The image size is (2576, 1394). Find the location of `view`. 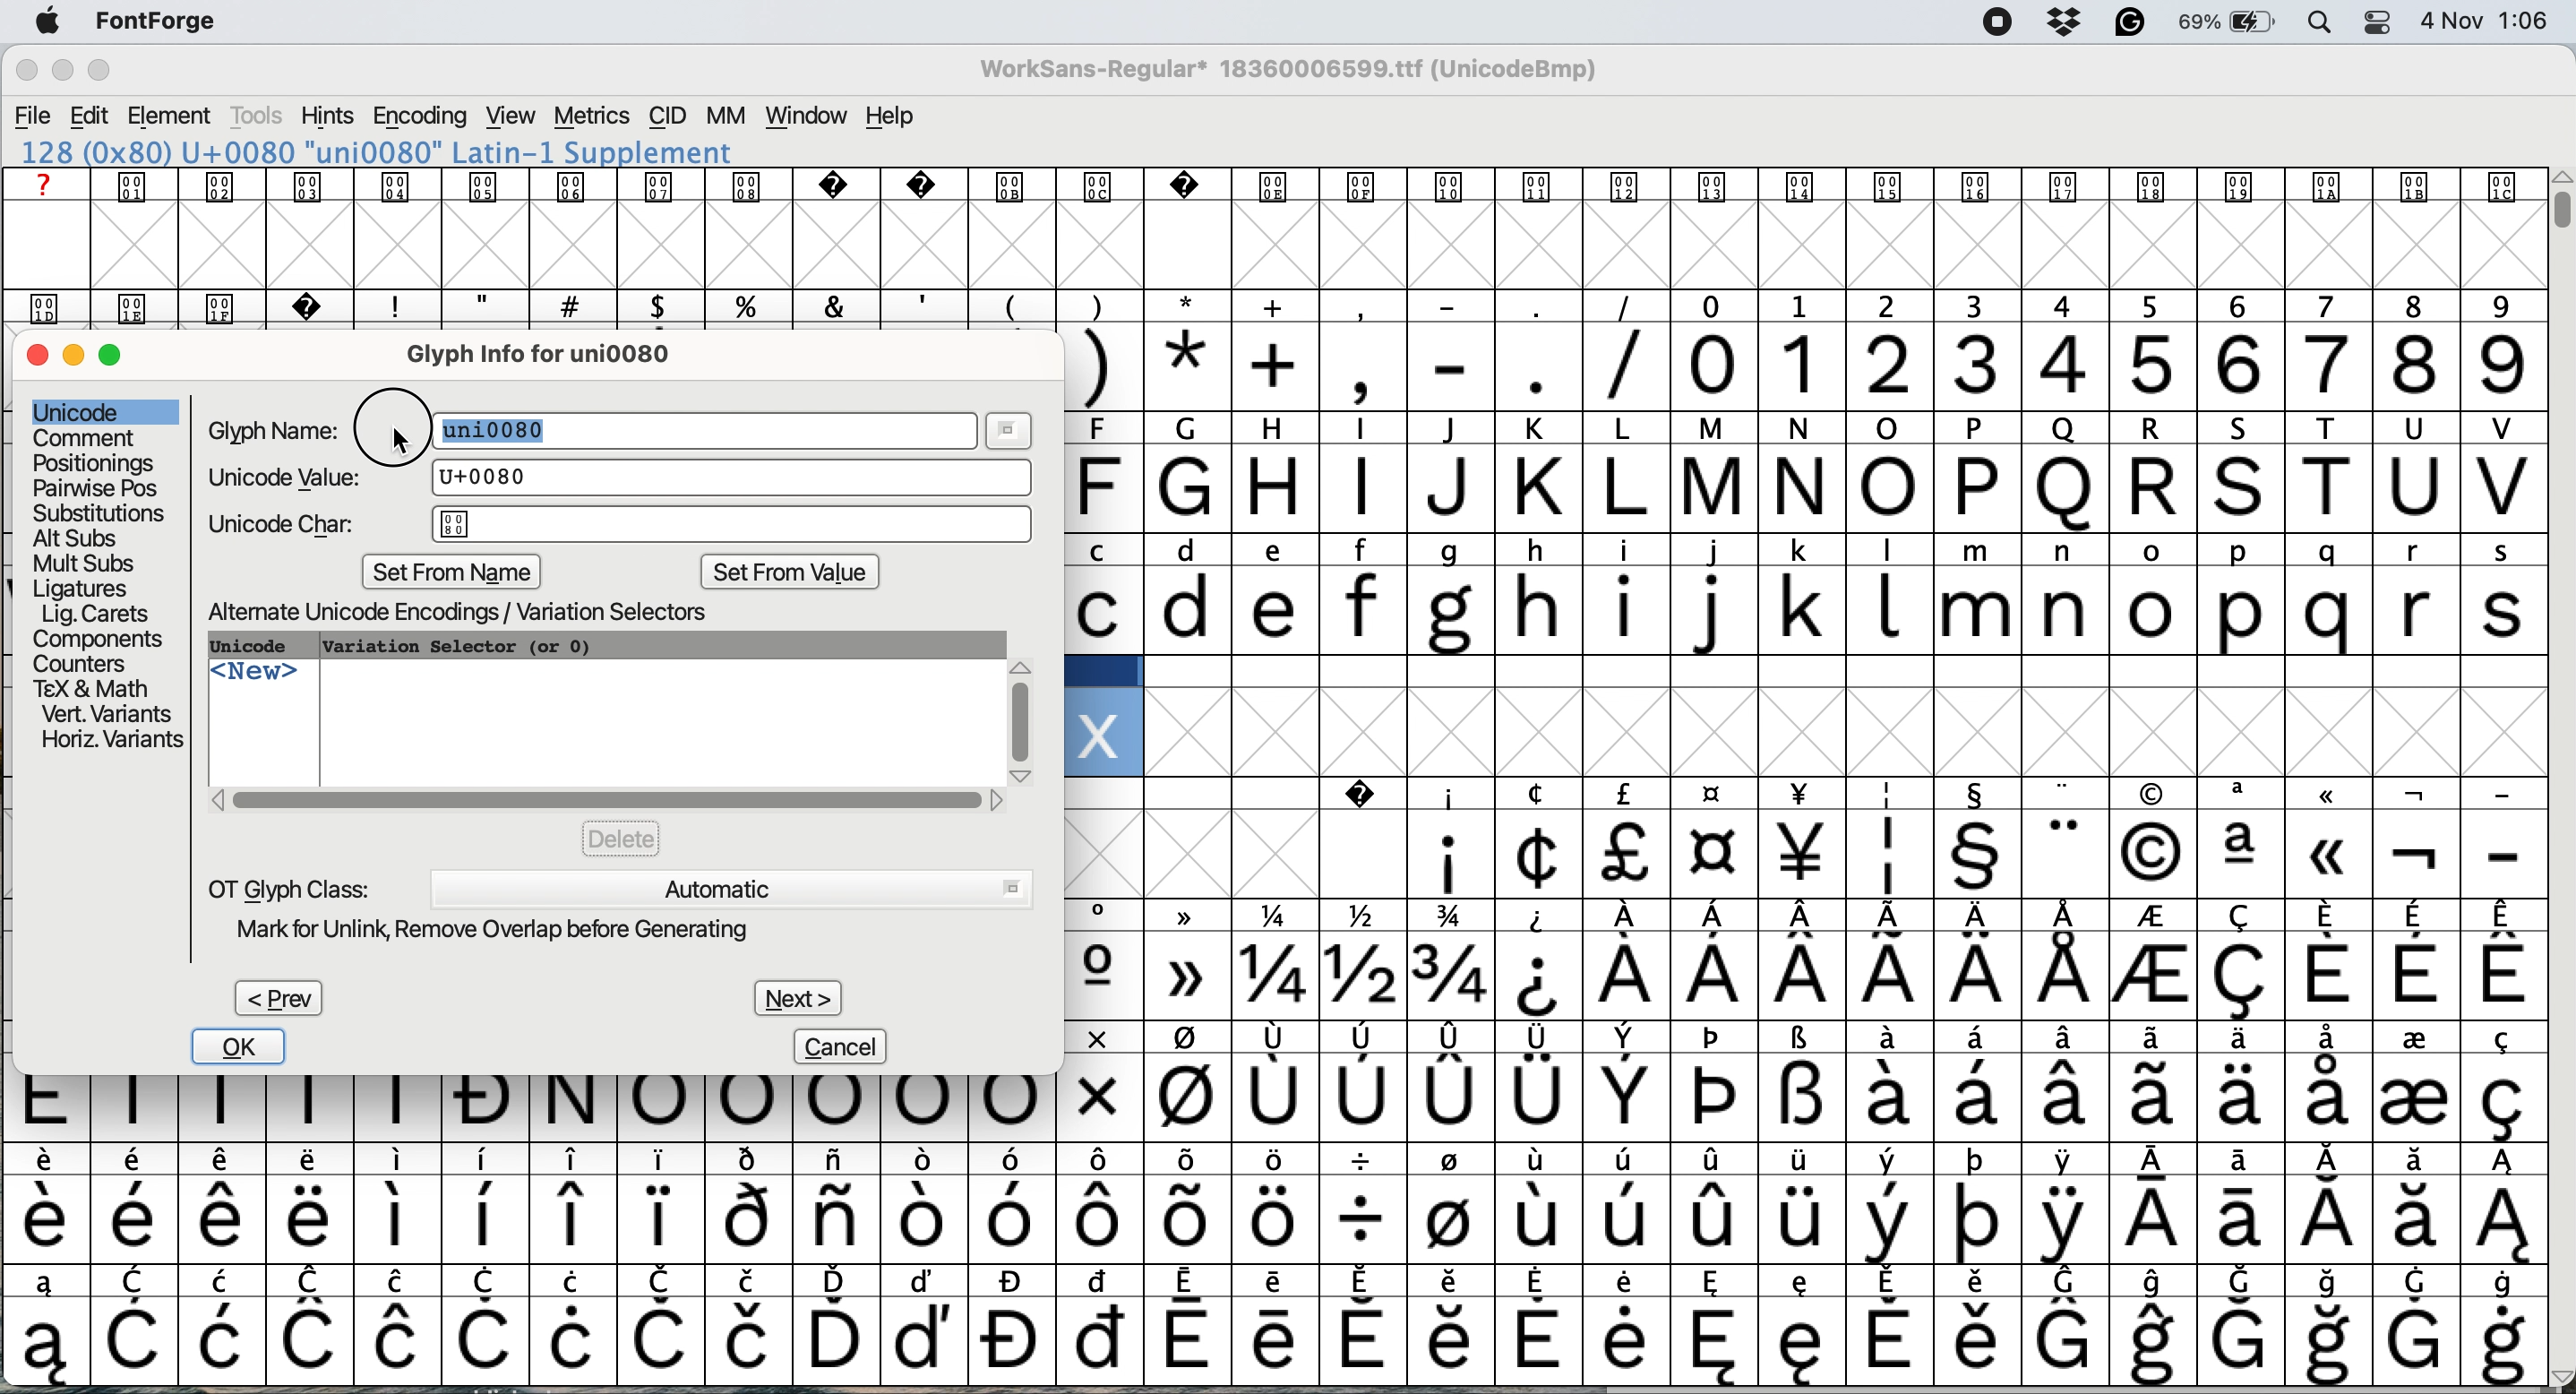

view is located at coordinates (507, 116).